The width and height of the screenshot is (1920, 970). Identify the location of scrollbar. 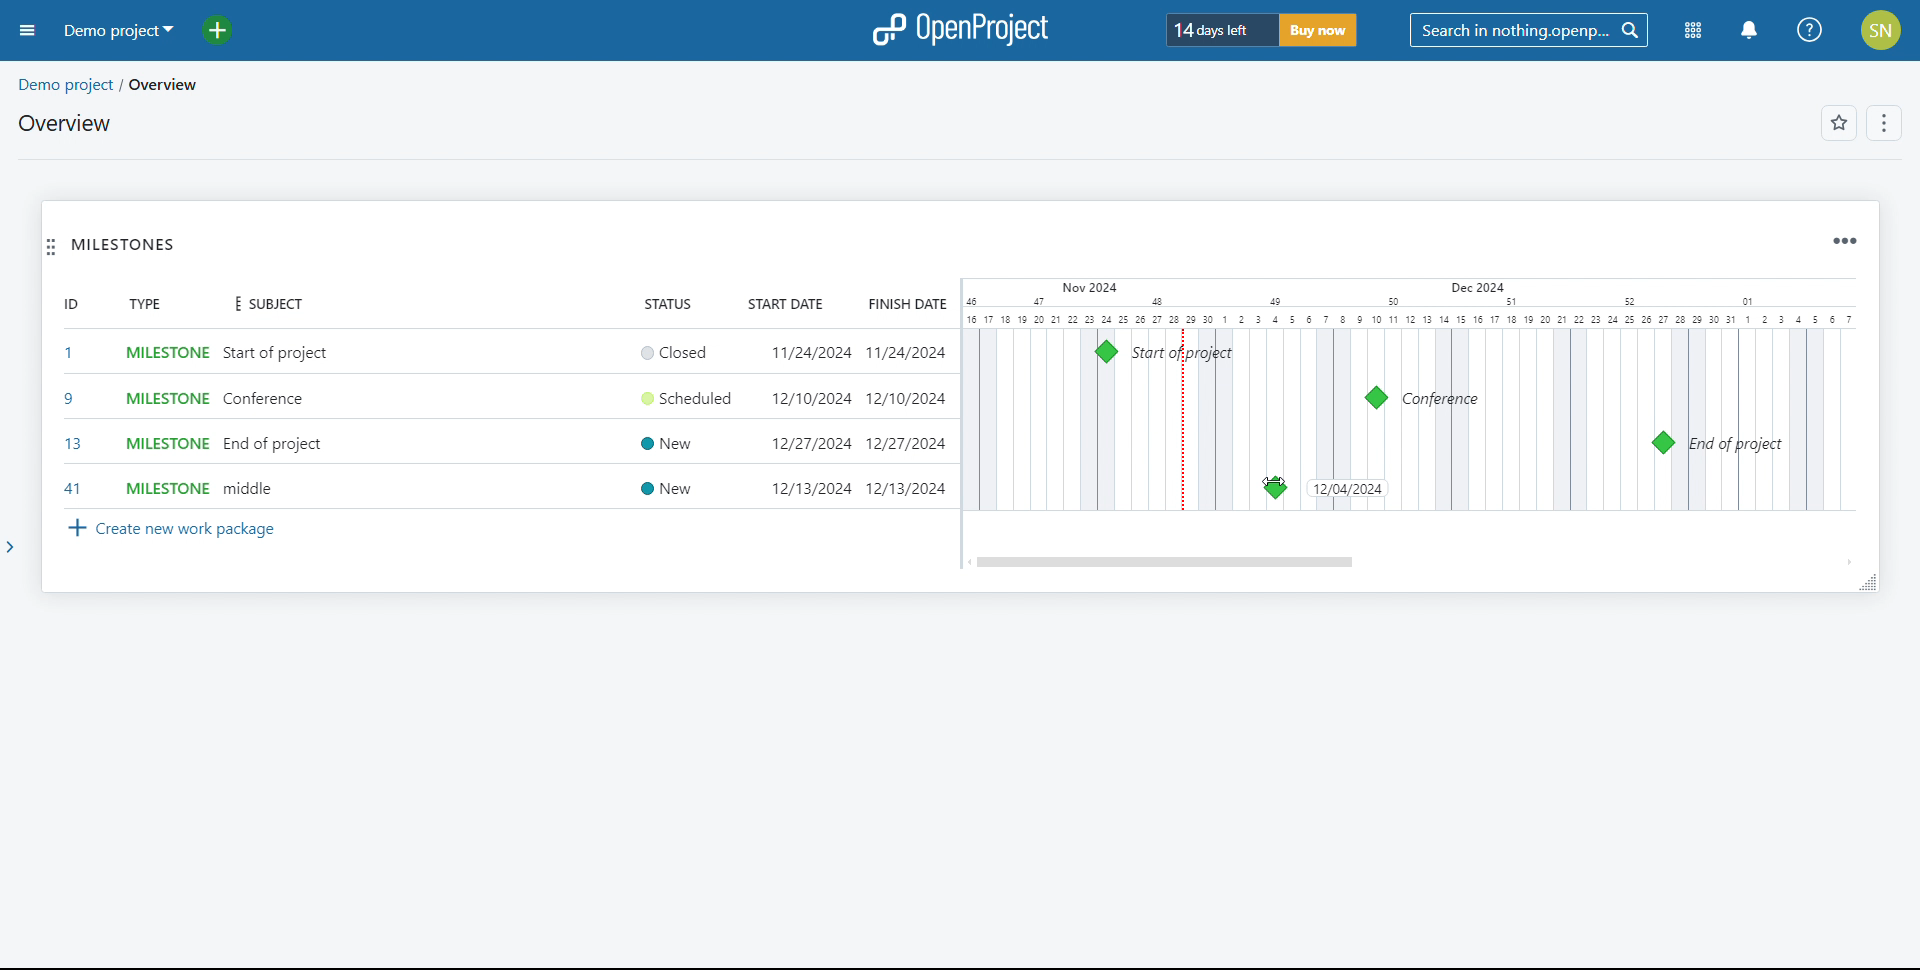
(1167, 562).